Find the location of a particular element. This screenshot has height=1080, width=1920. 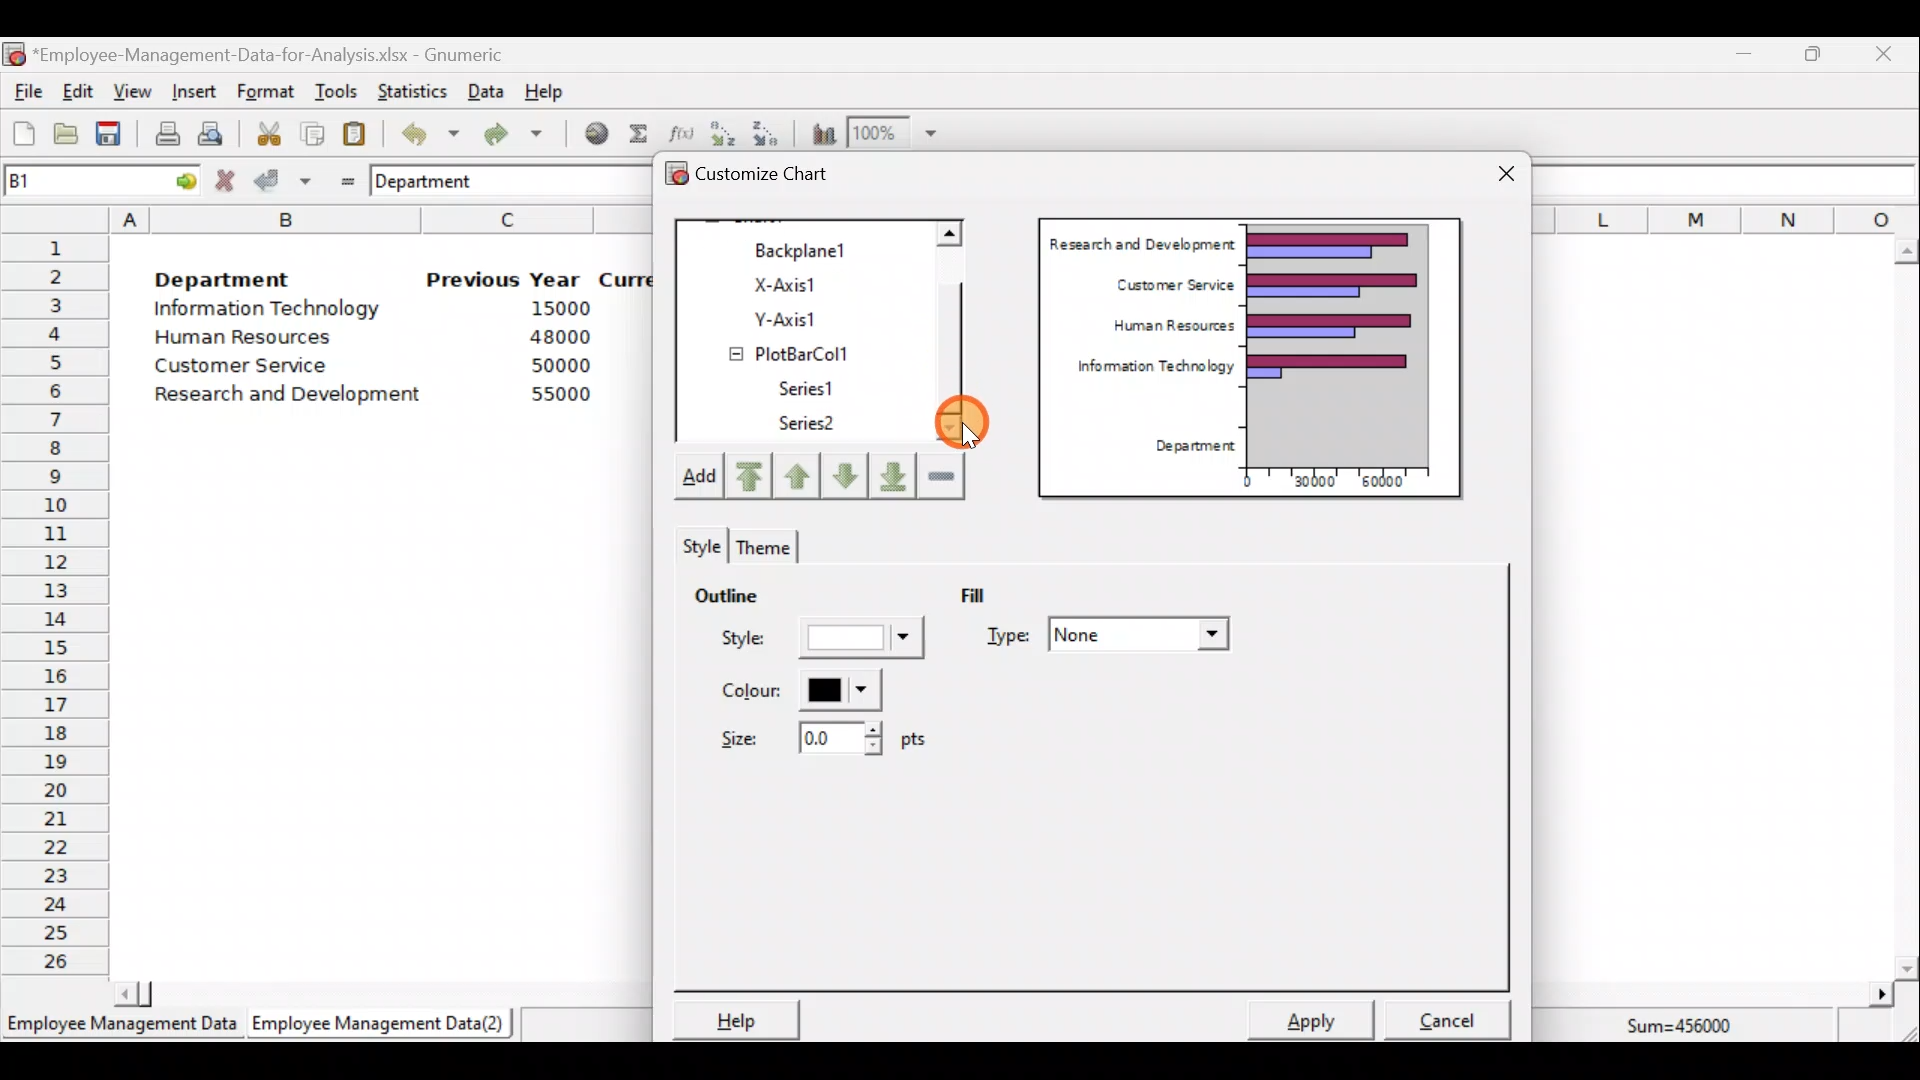

Y-axis1 is located at coordinates (811, 316).